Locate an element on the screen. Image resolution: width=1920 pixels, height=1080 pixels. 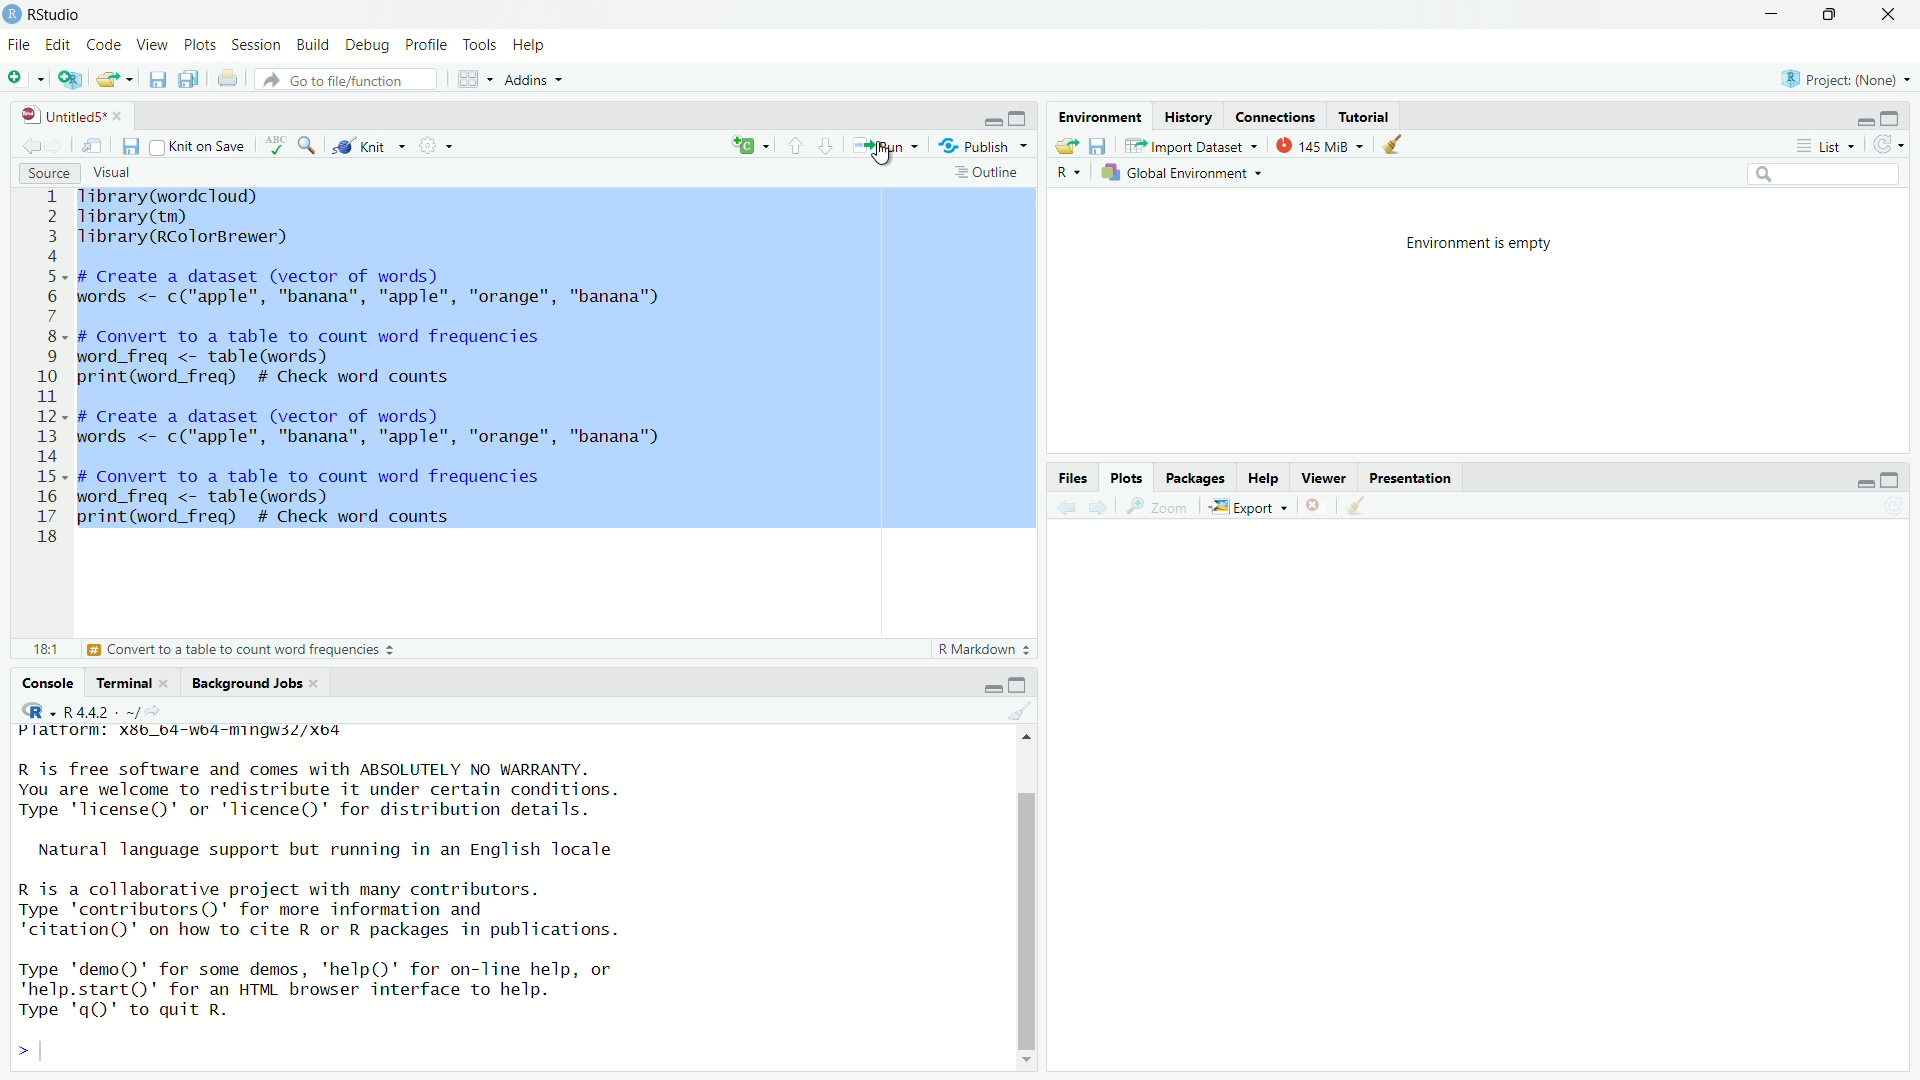
Untitled is located at coordinates (74, 116).